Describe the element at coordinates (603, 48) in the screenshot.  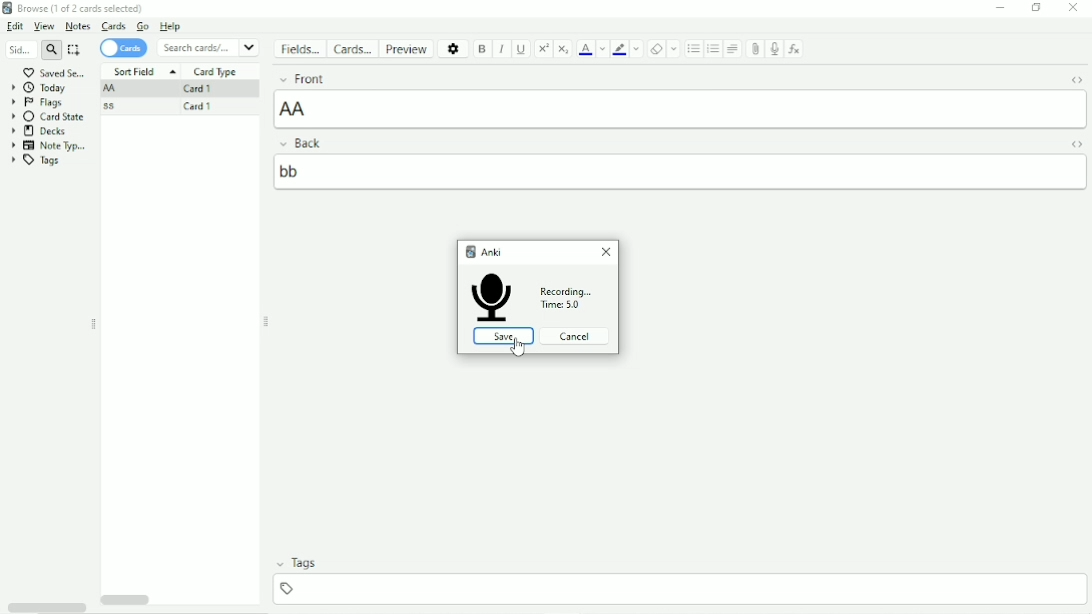
I see `Change color` at that location.